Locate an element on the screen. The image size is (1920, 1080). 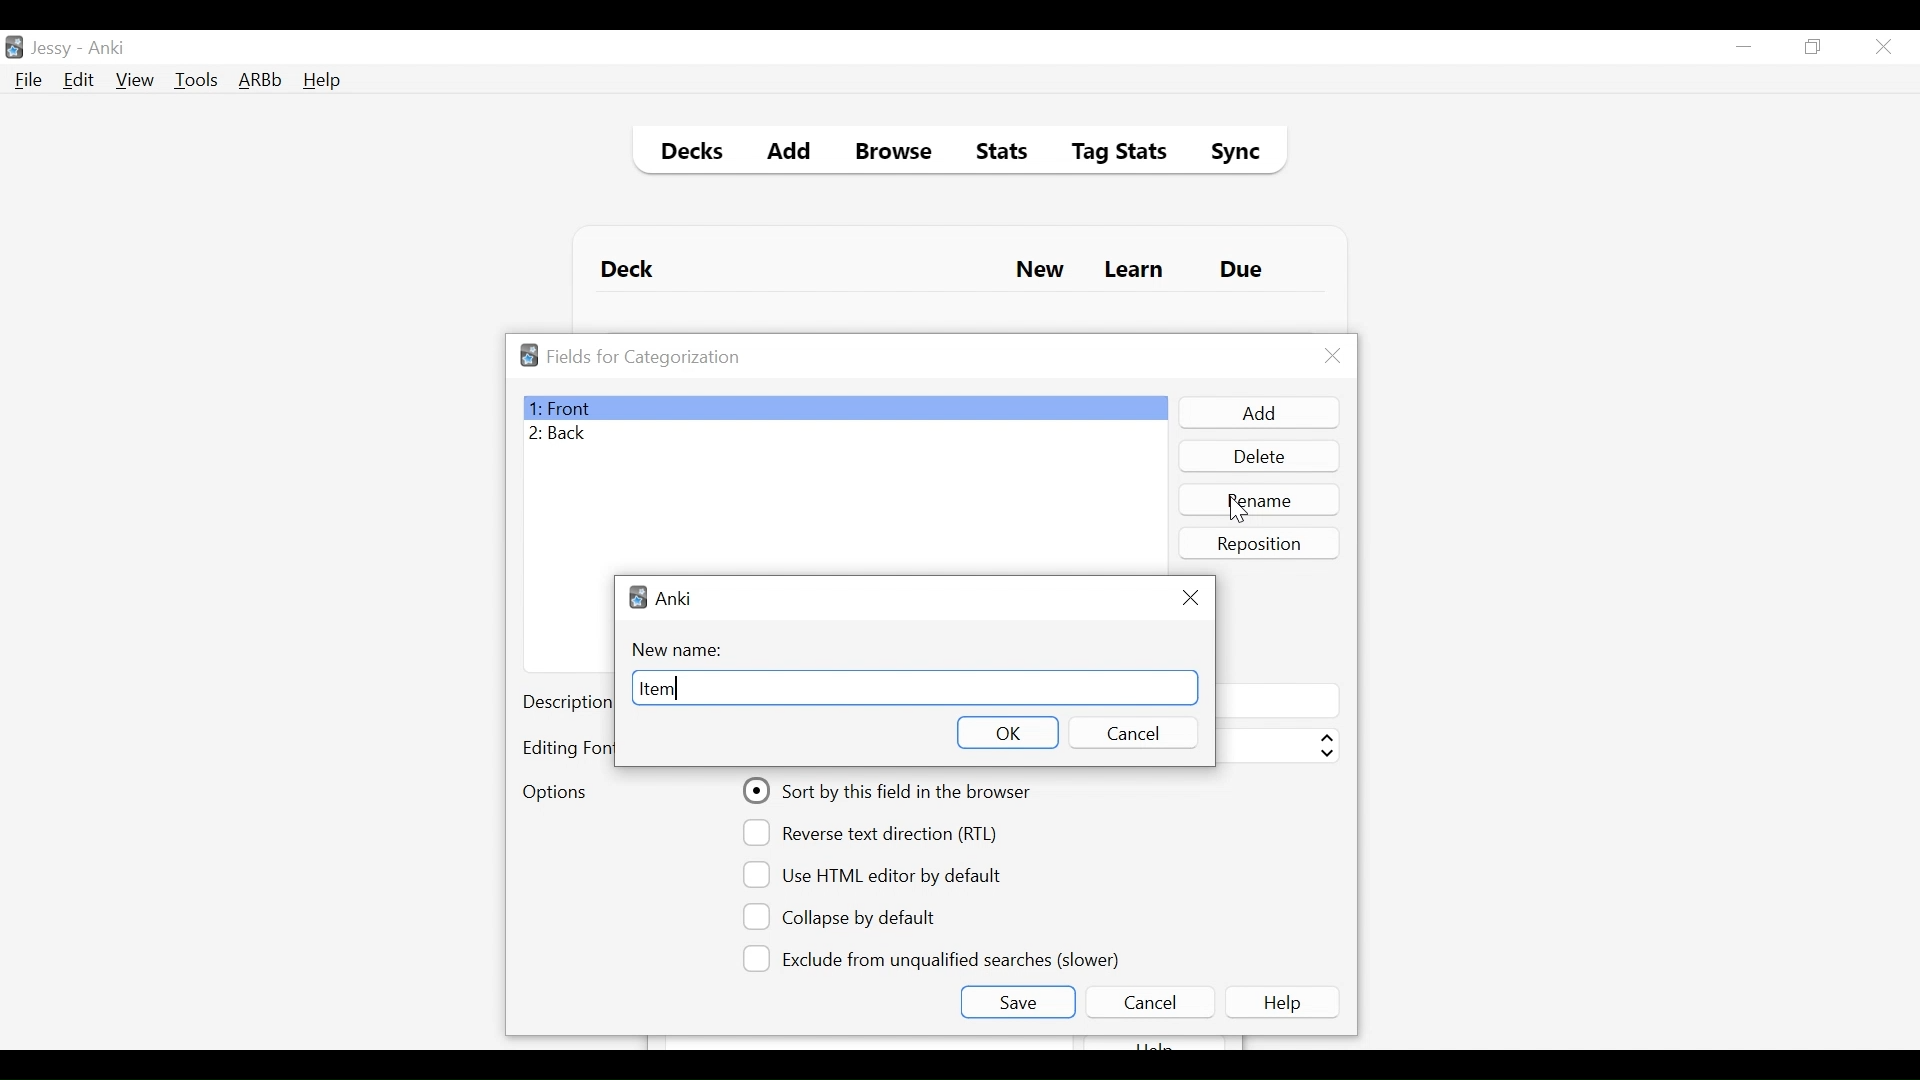
Text to Show inside the field when empty is located at coordinates (1277, 700).